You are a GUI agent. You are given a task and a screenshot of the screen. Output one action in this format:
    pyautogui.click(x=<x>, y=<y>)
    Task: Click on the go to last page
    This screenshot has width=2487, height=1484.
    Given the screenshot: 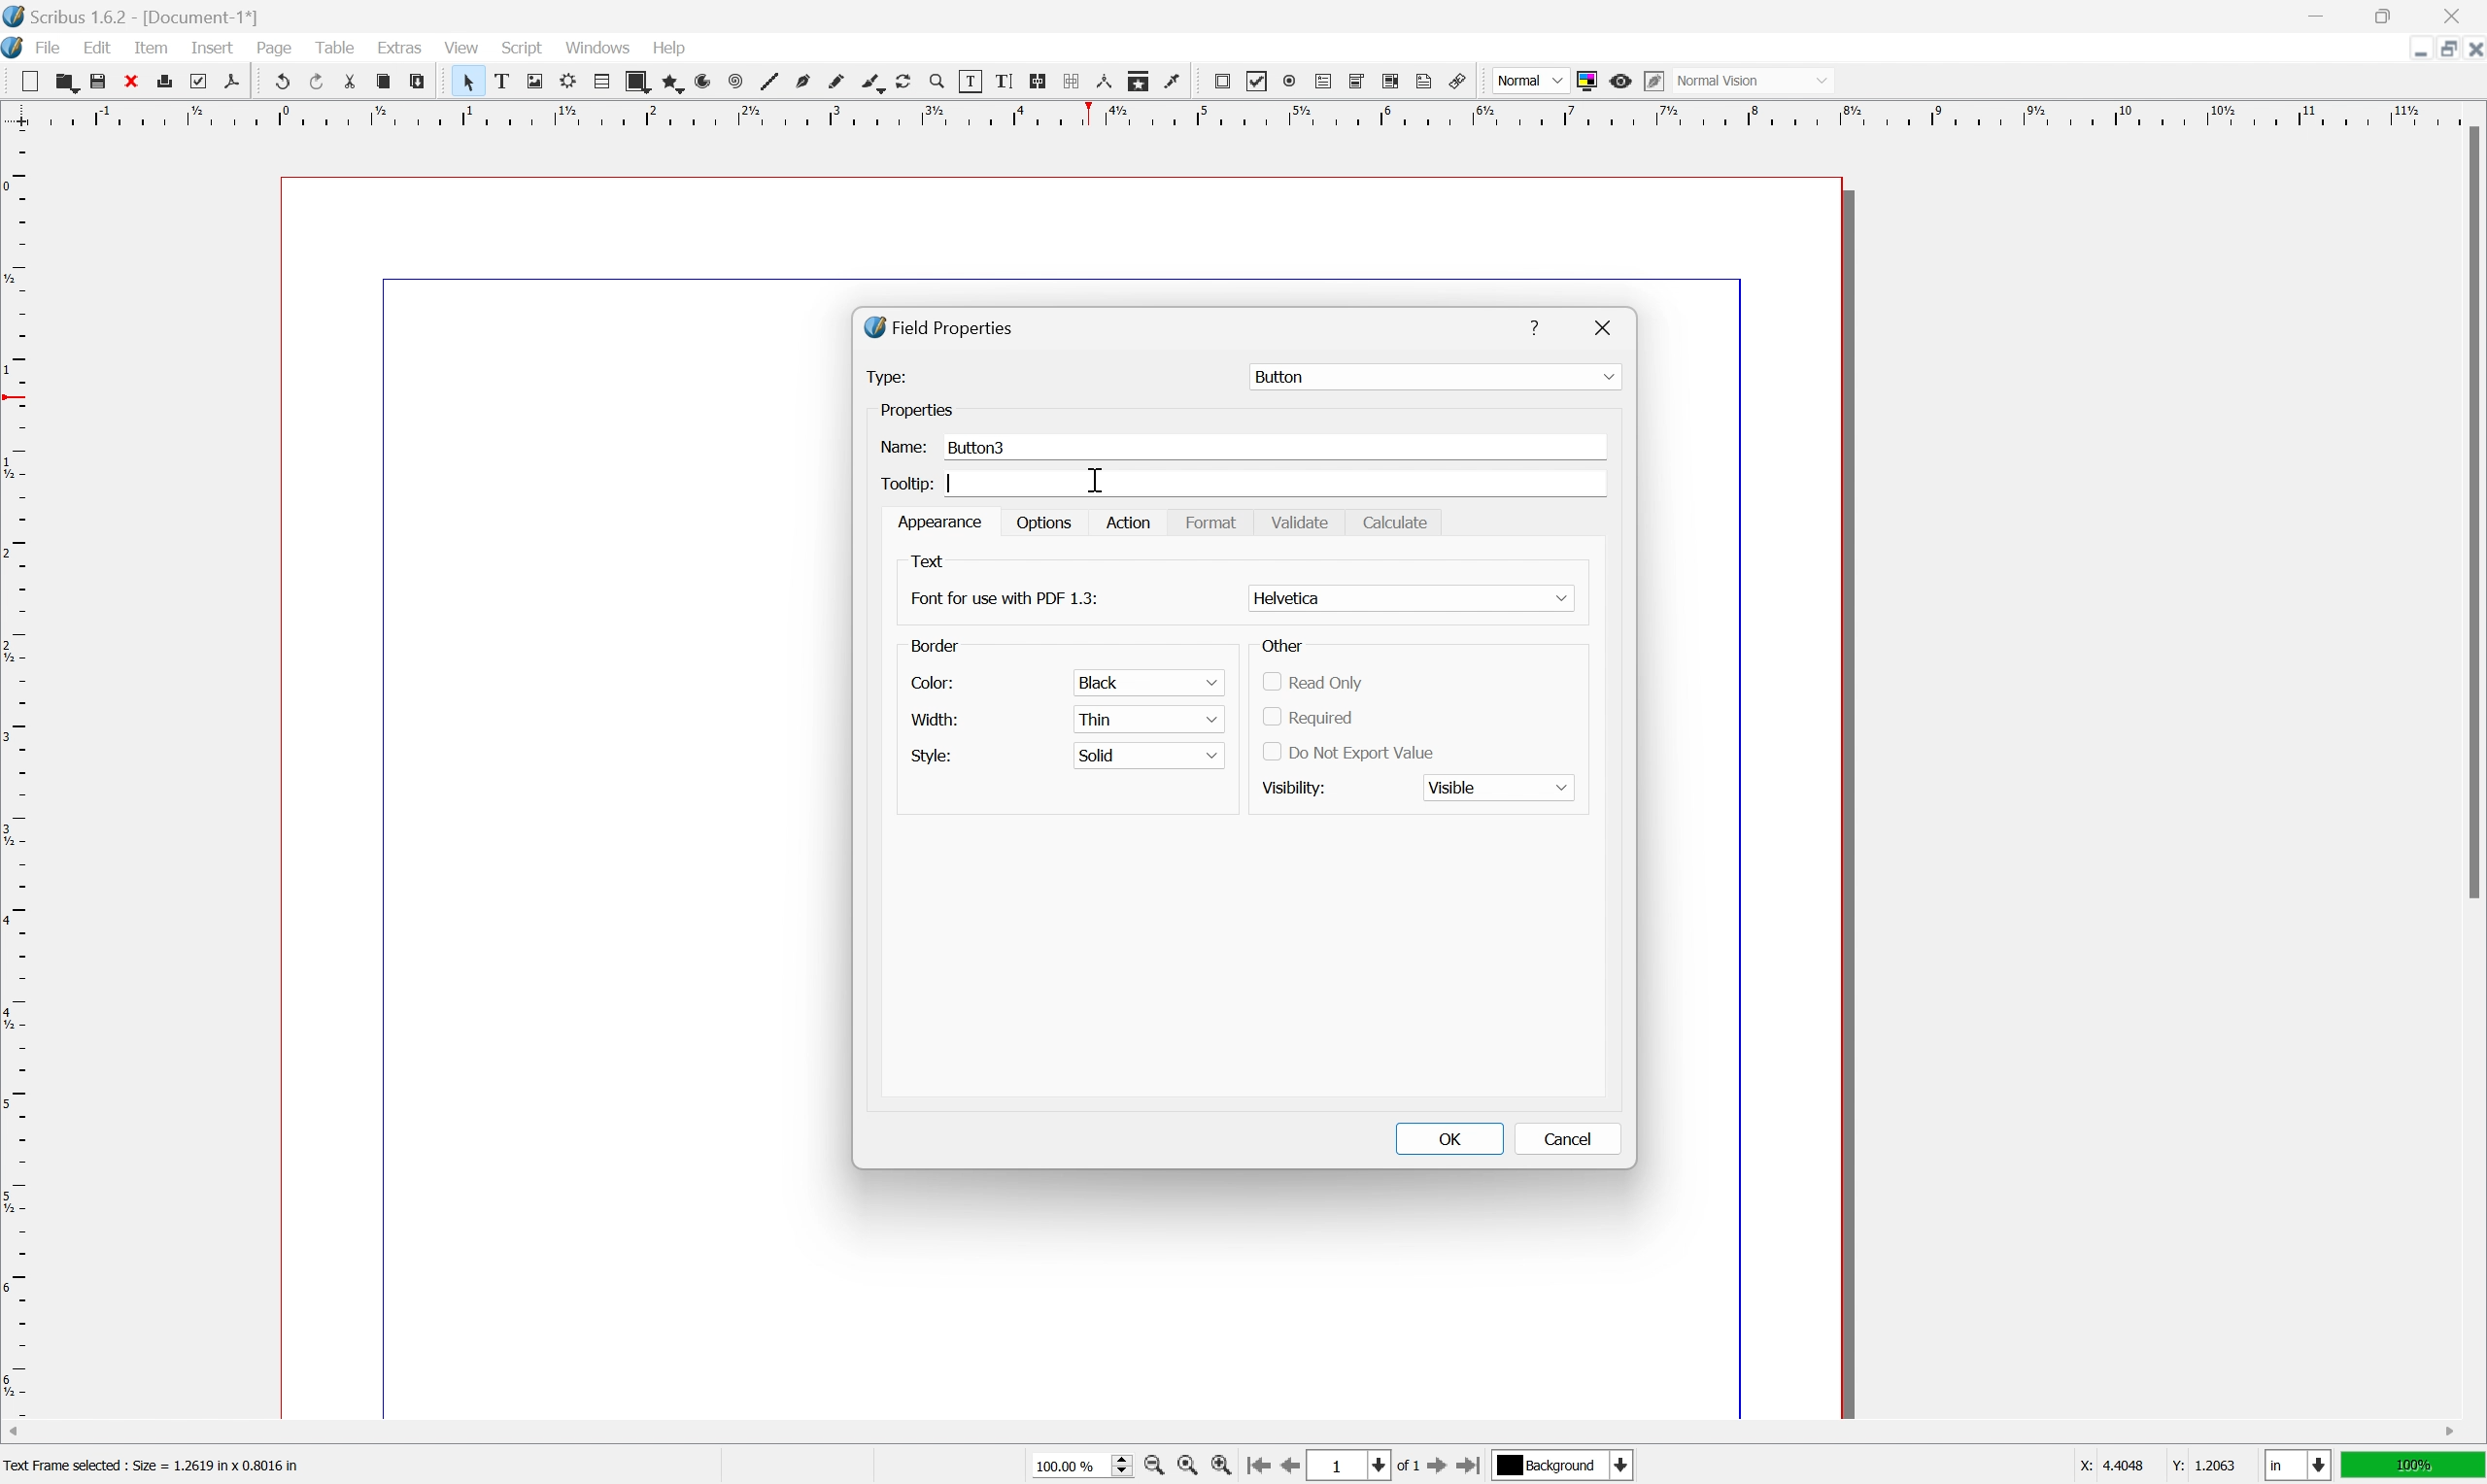 What is the action you would take?
    pyautogui.click(x=1469, y=1469)
    